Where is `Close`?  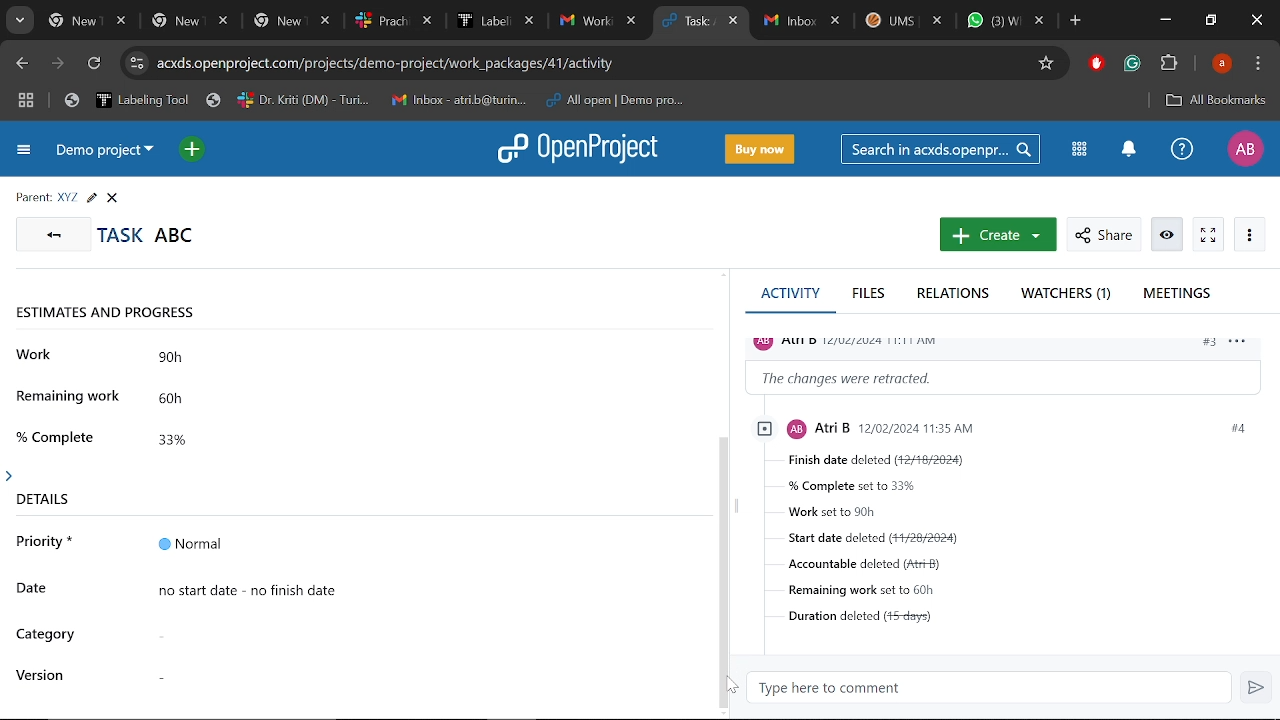 Close is located at coordinates (1256, 21).